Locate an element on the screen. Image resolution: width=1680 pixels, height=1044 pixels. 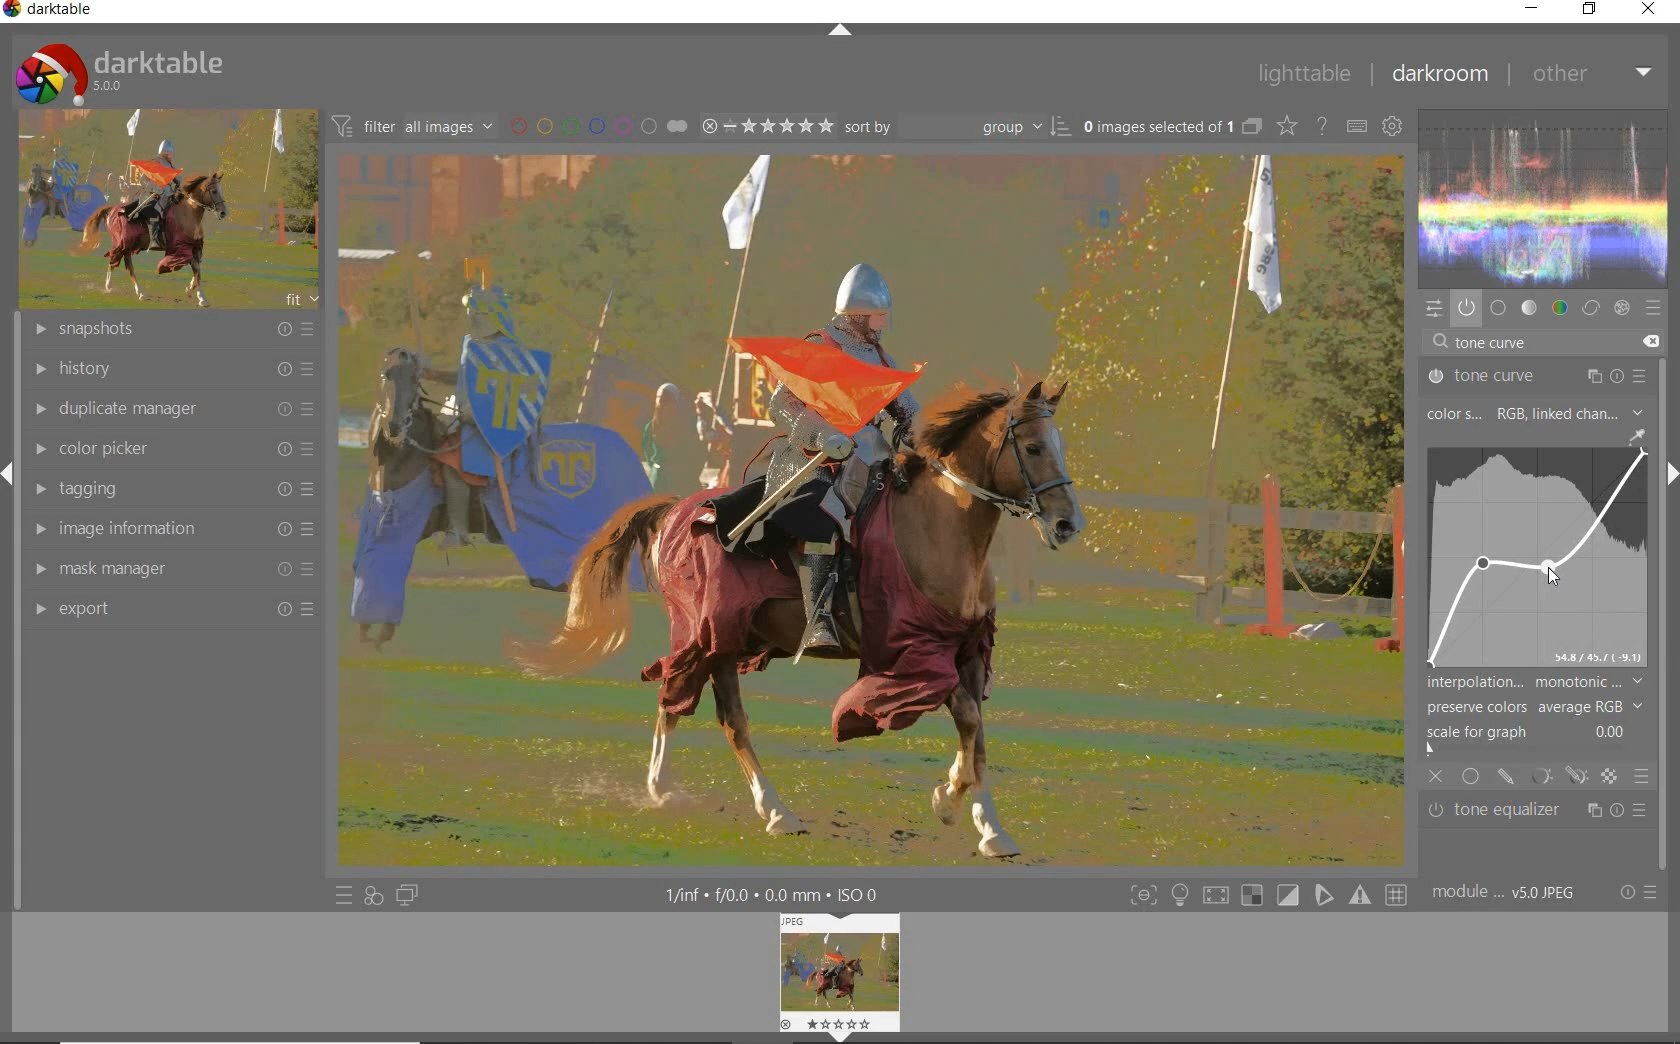
color is located at coordinates (1561, 308).